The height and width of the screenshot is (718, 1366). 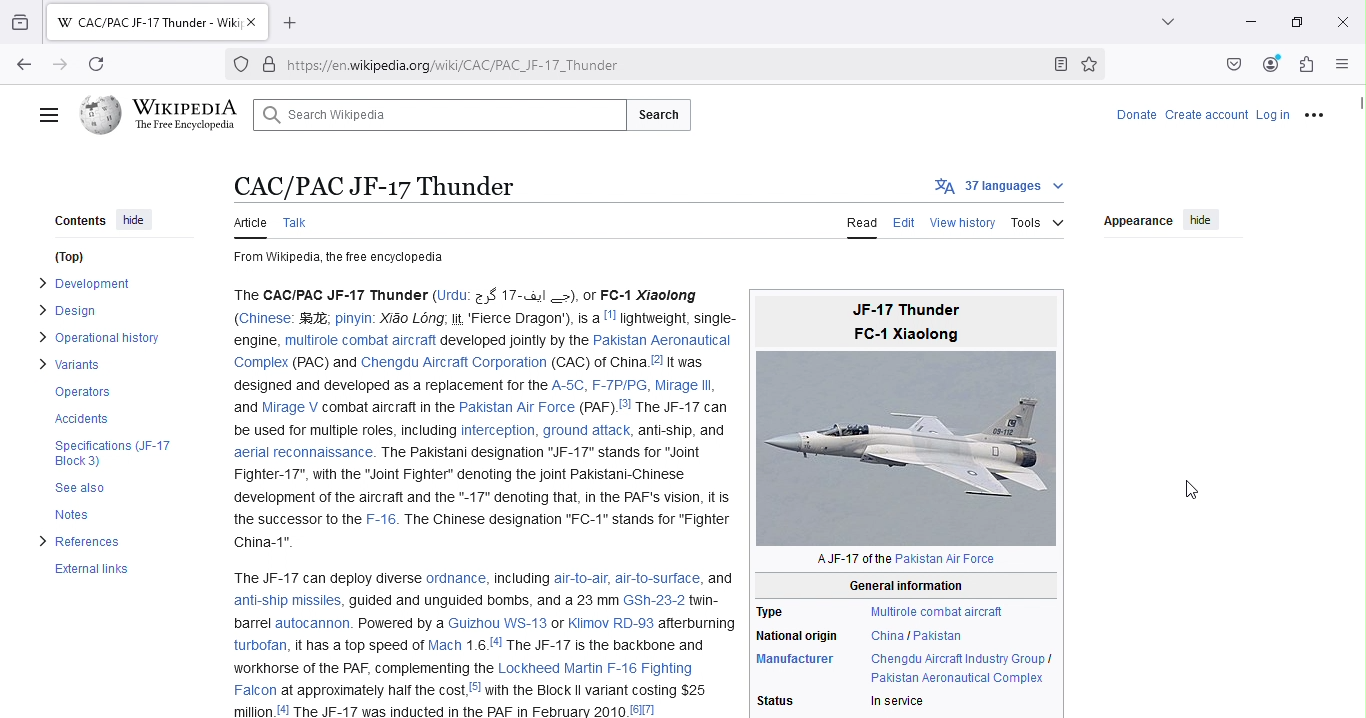 I want to click on Open application menu, so click(x=1339, y=62).